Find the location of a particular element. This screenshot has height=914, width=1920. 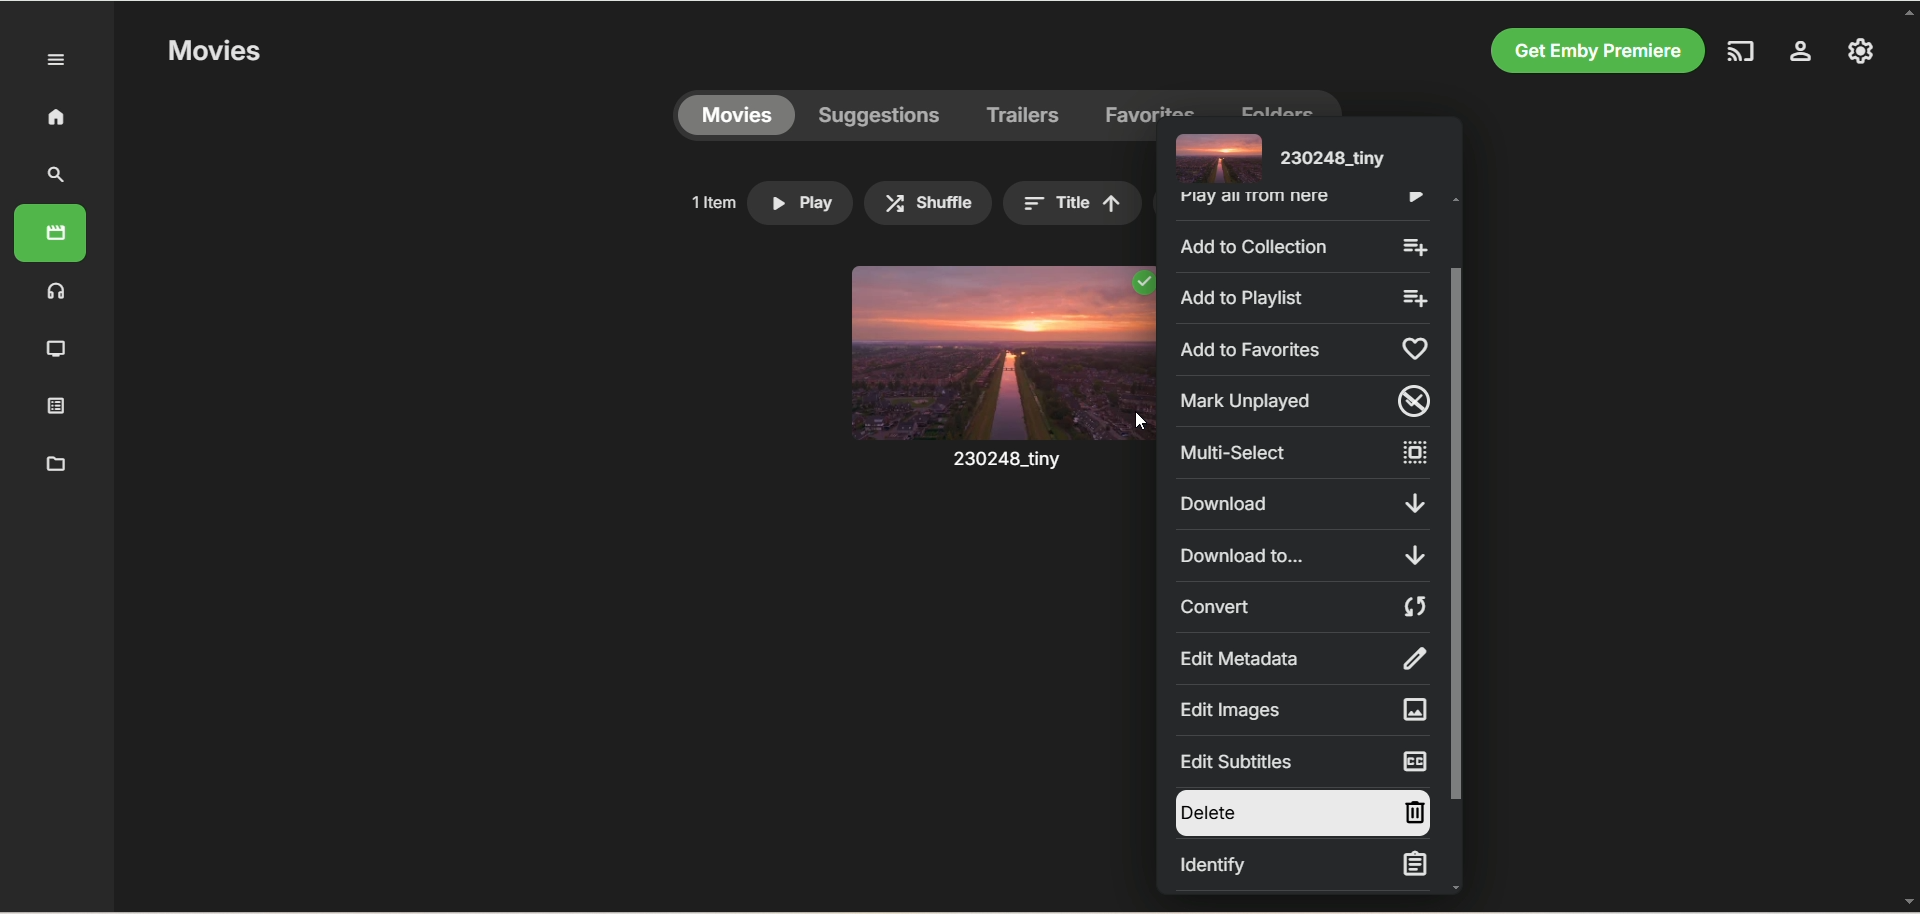

music is located at coordinates (57, 290).